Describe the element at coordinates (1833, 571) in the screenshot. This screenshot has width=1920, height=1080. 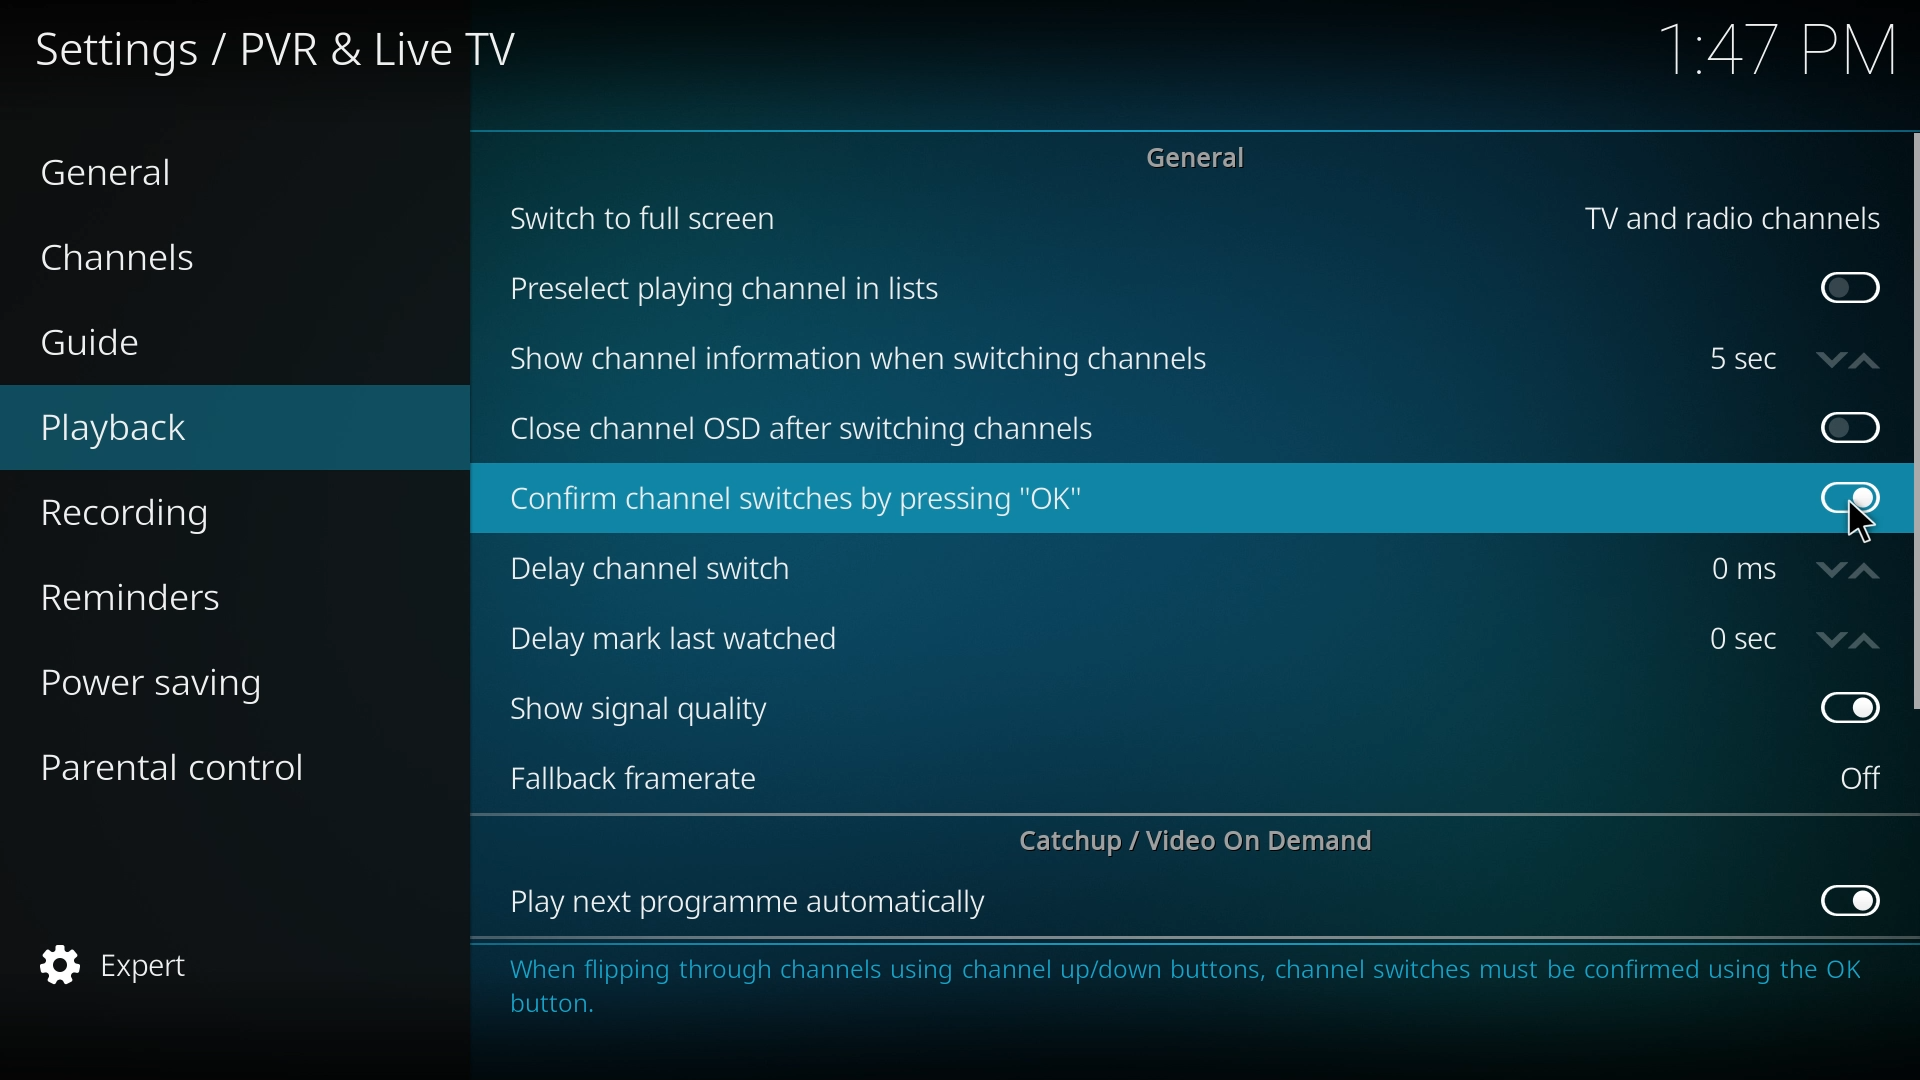
I see `decrease time` at that location.